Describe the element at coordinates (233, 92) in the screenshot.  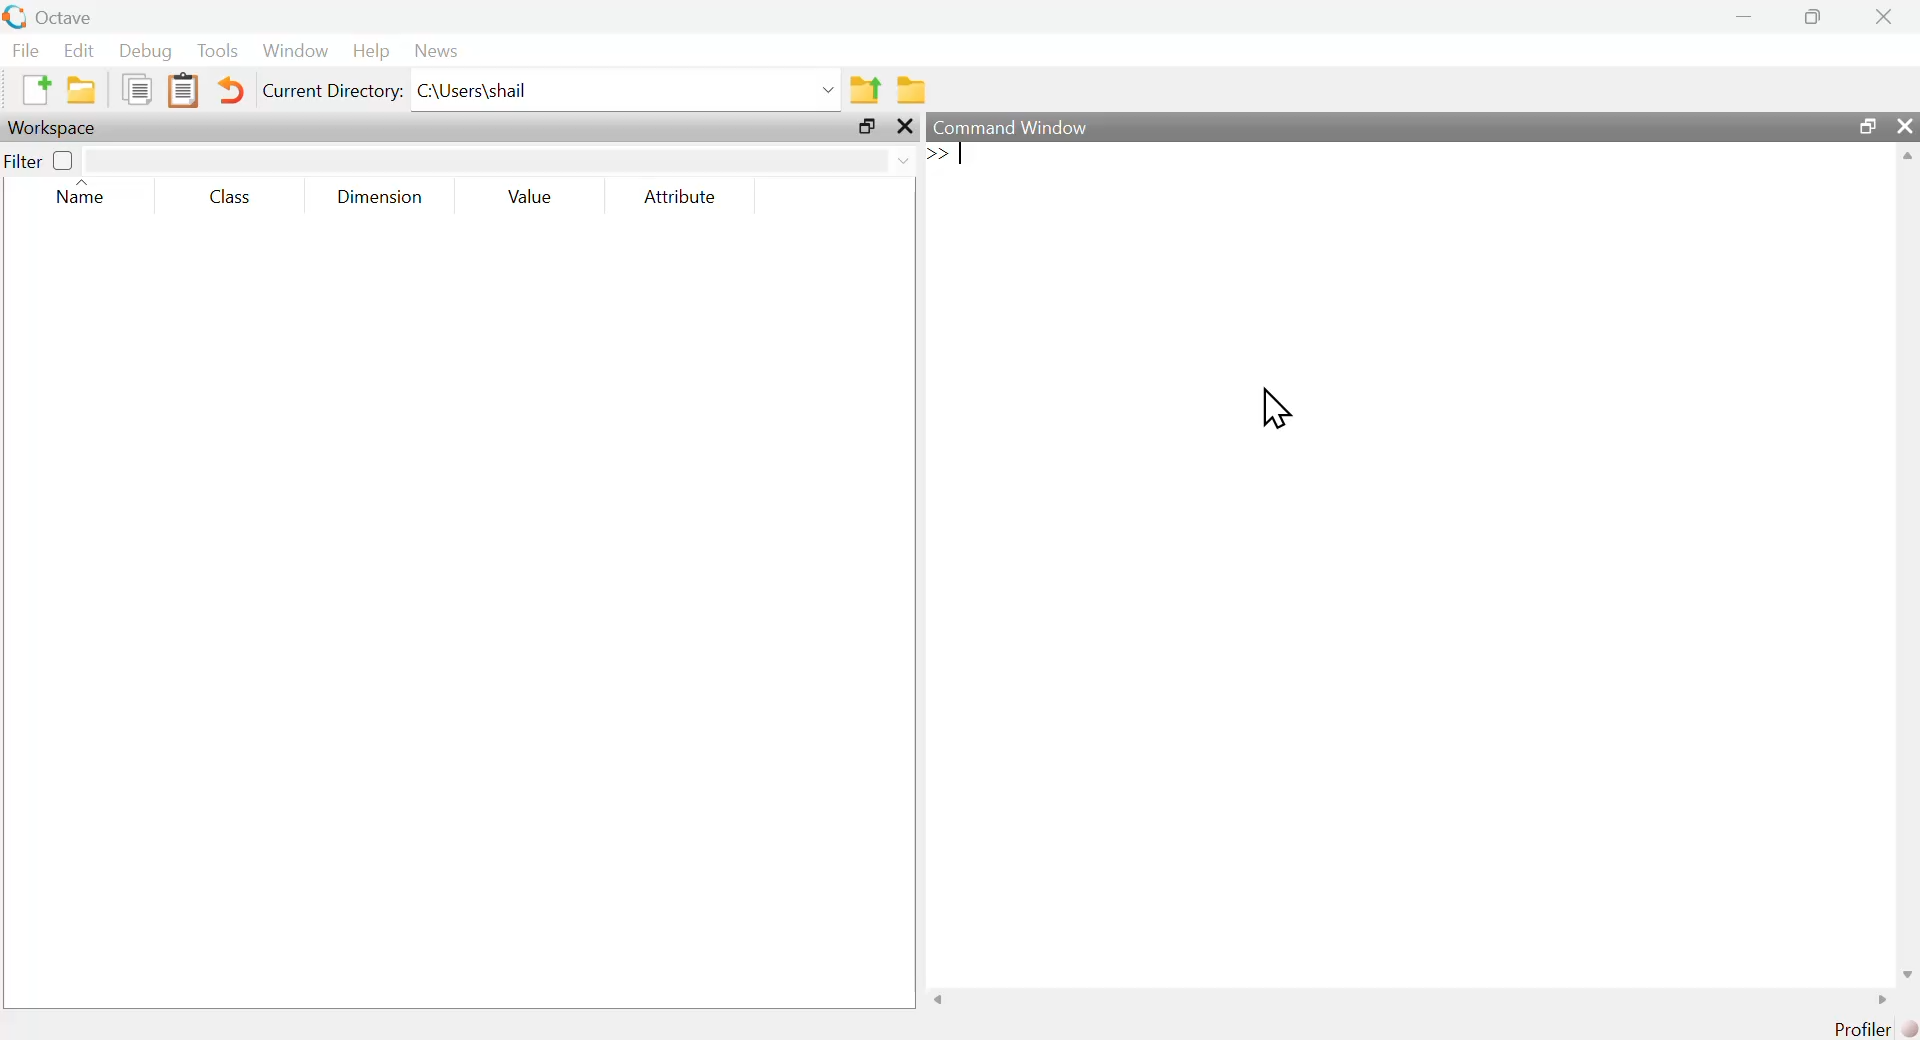
I see `Undo` at that location.